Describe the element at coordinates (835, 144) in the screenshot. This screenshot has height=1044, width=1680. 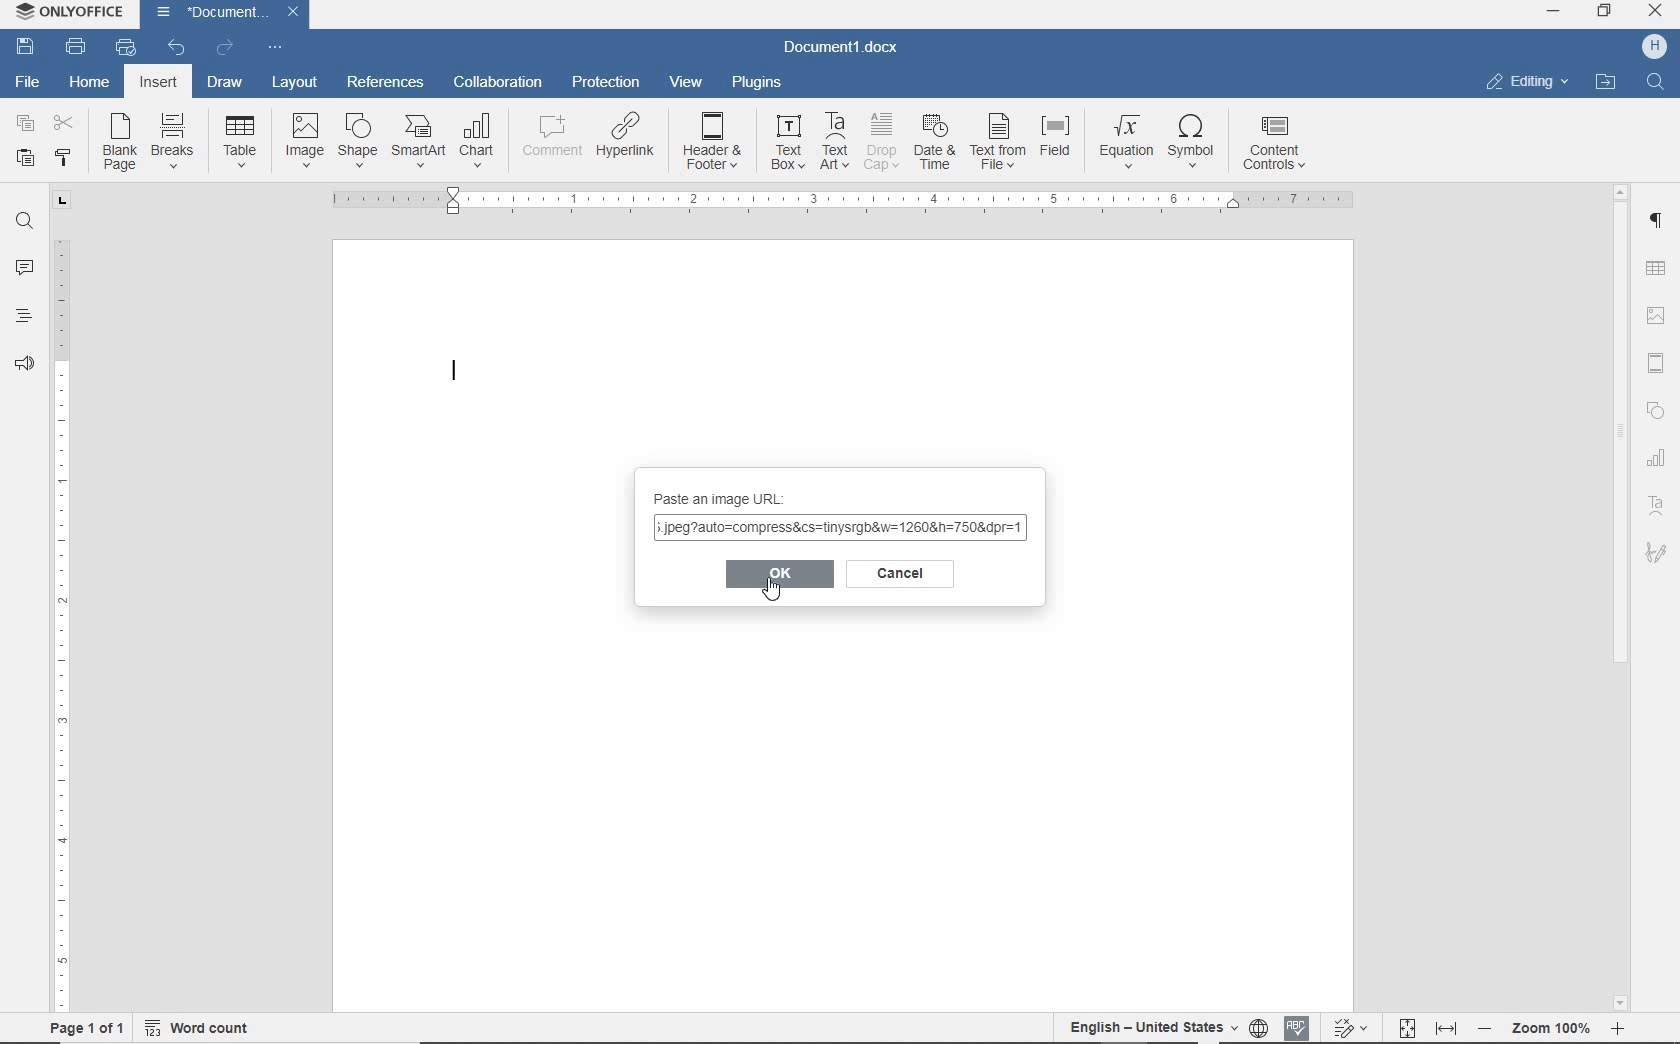
I see `TextArt` at that location.